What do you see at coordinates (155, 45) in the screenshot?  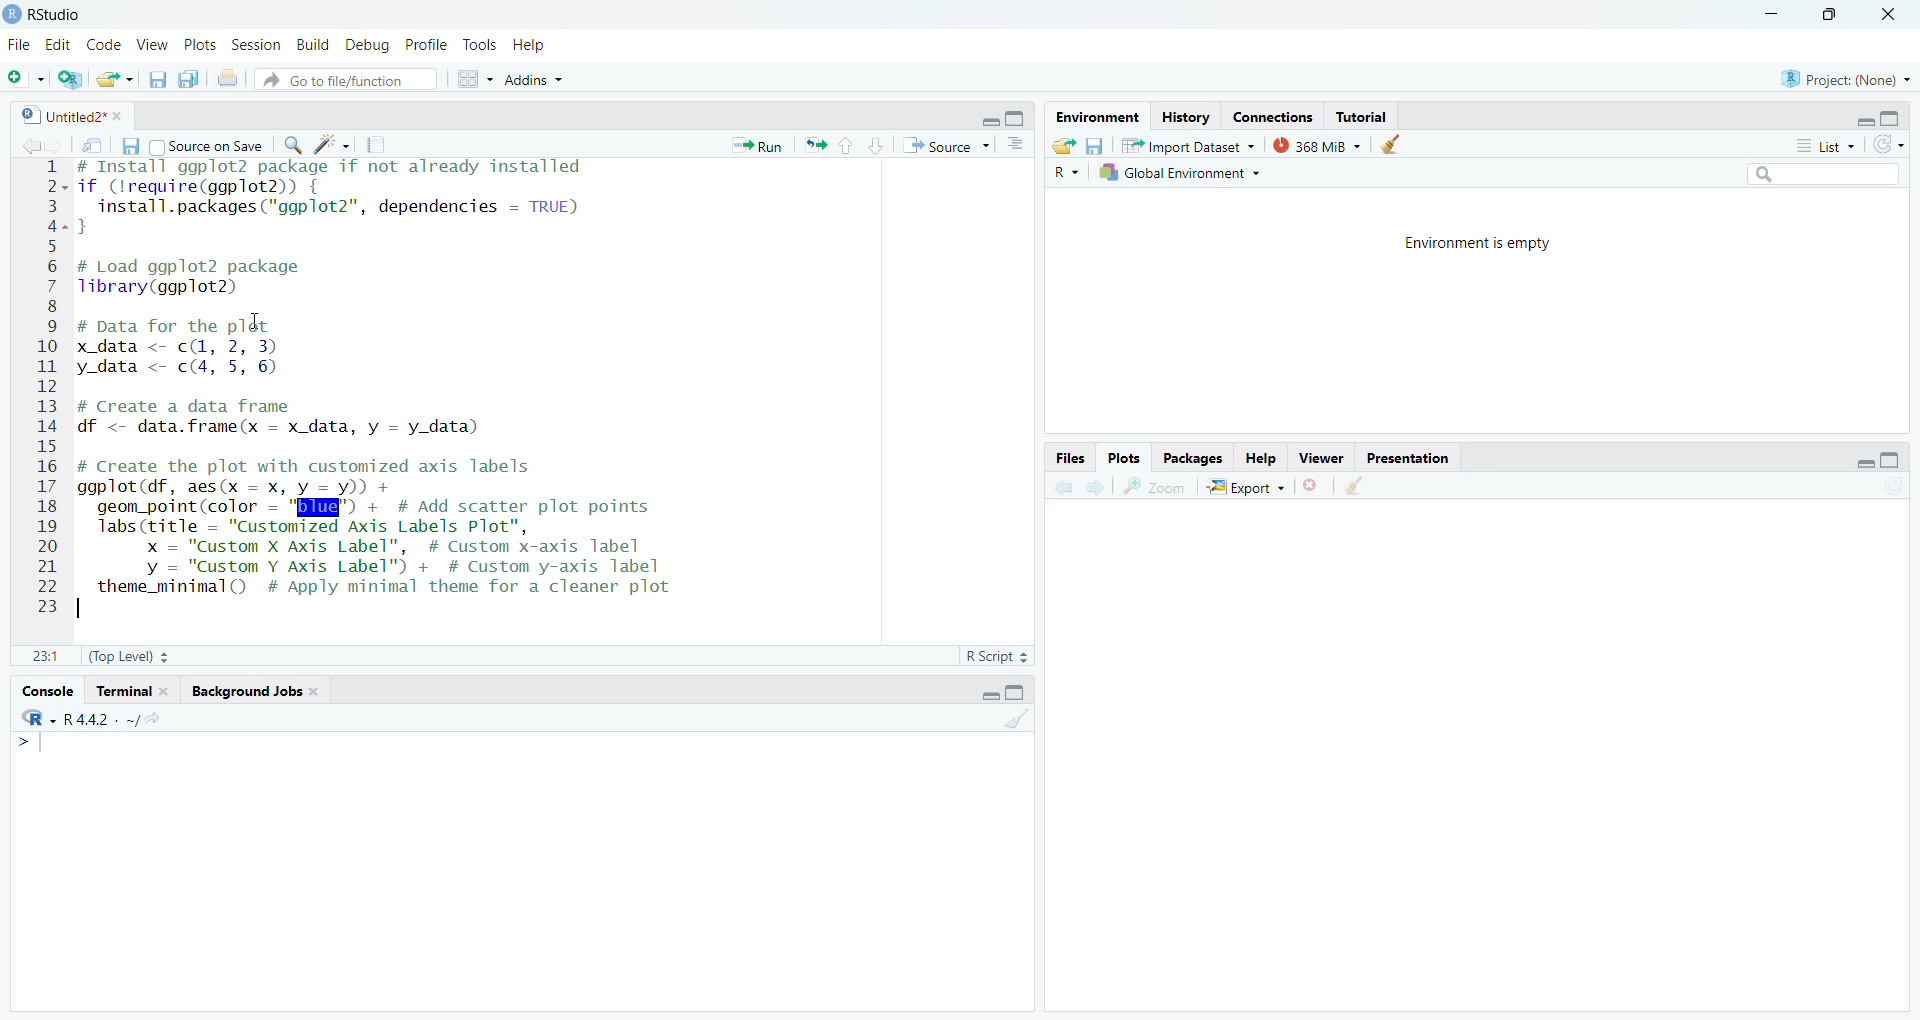 I see `View` at bounding box center [155, 45].